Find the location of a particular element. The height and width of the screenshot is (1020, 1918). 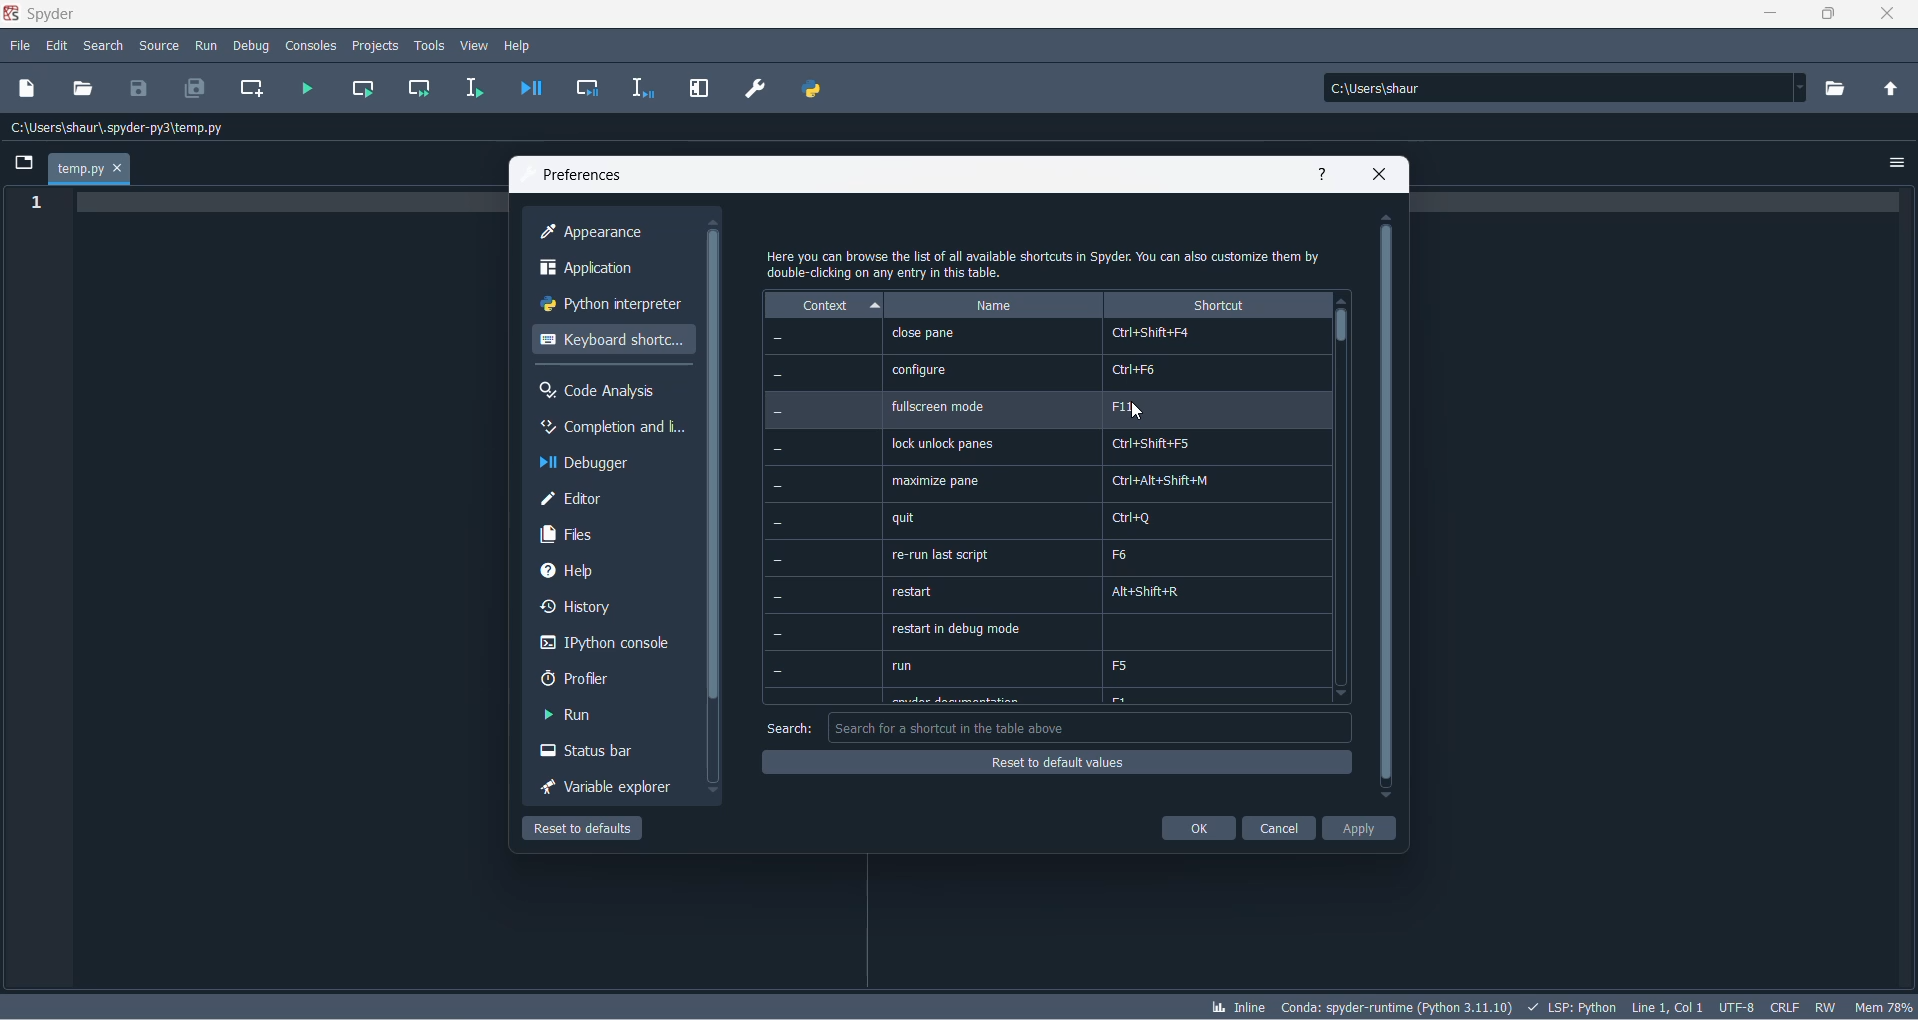

directory is located at coordinates (1840, 89).